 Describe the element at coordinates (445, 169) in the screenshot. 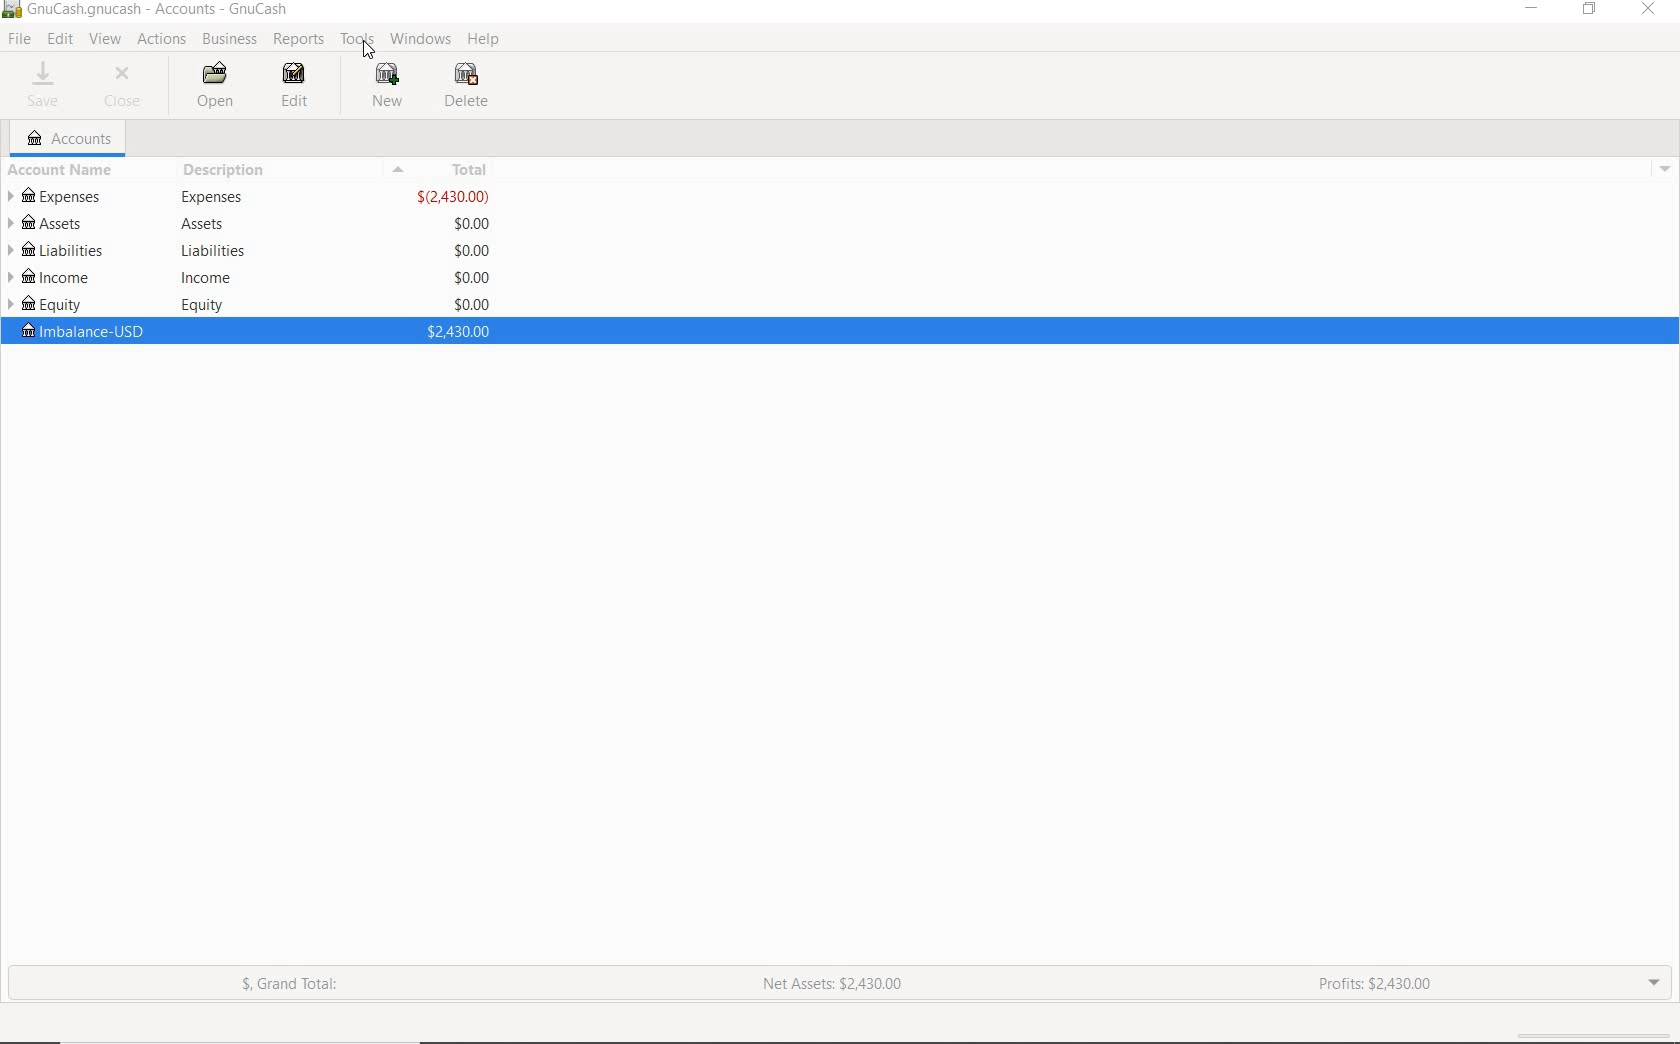

I see `TOTAL` at that location.